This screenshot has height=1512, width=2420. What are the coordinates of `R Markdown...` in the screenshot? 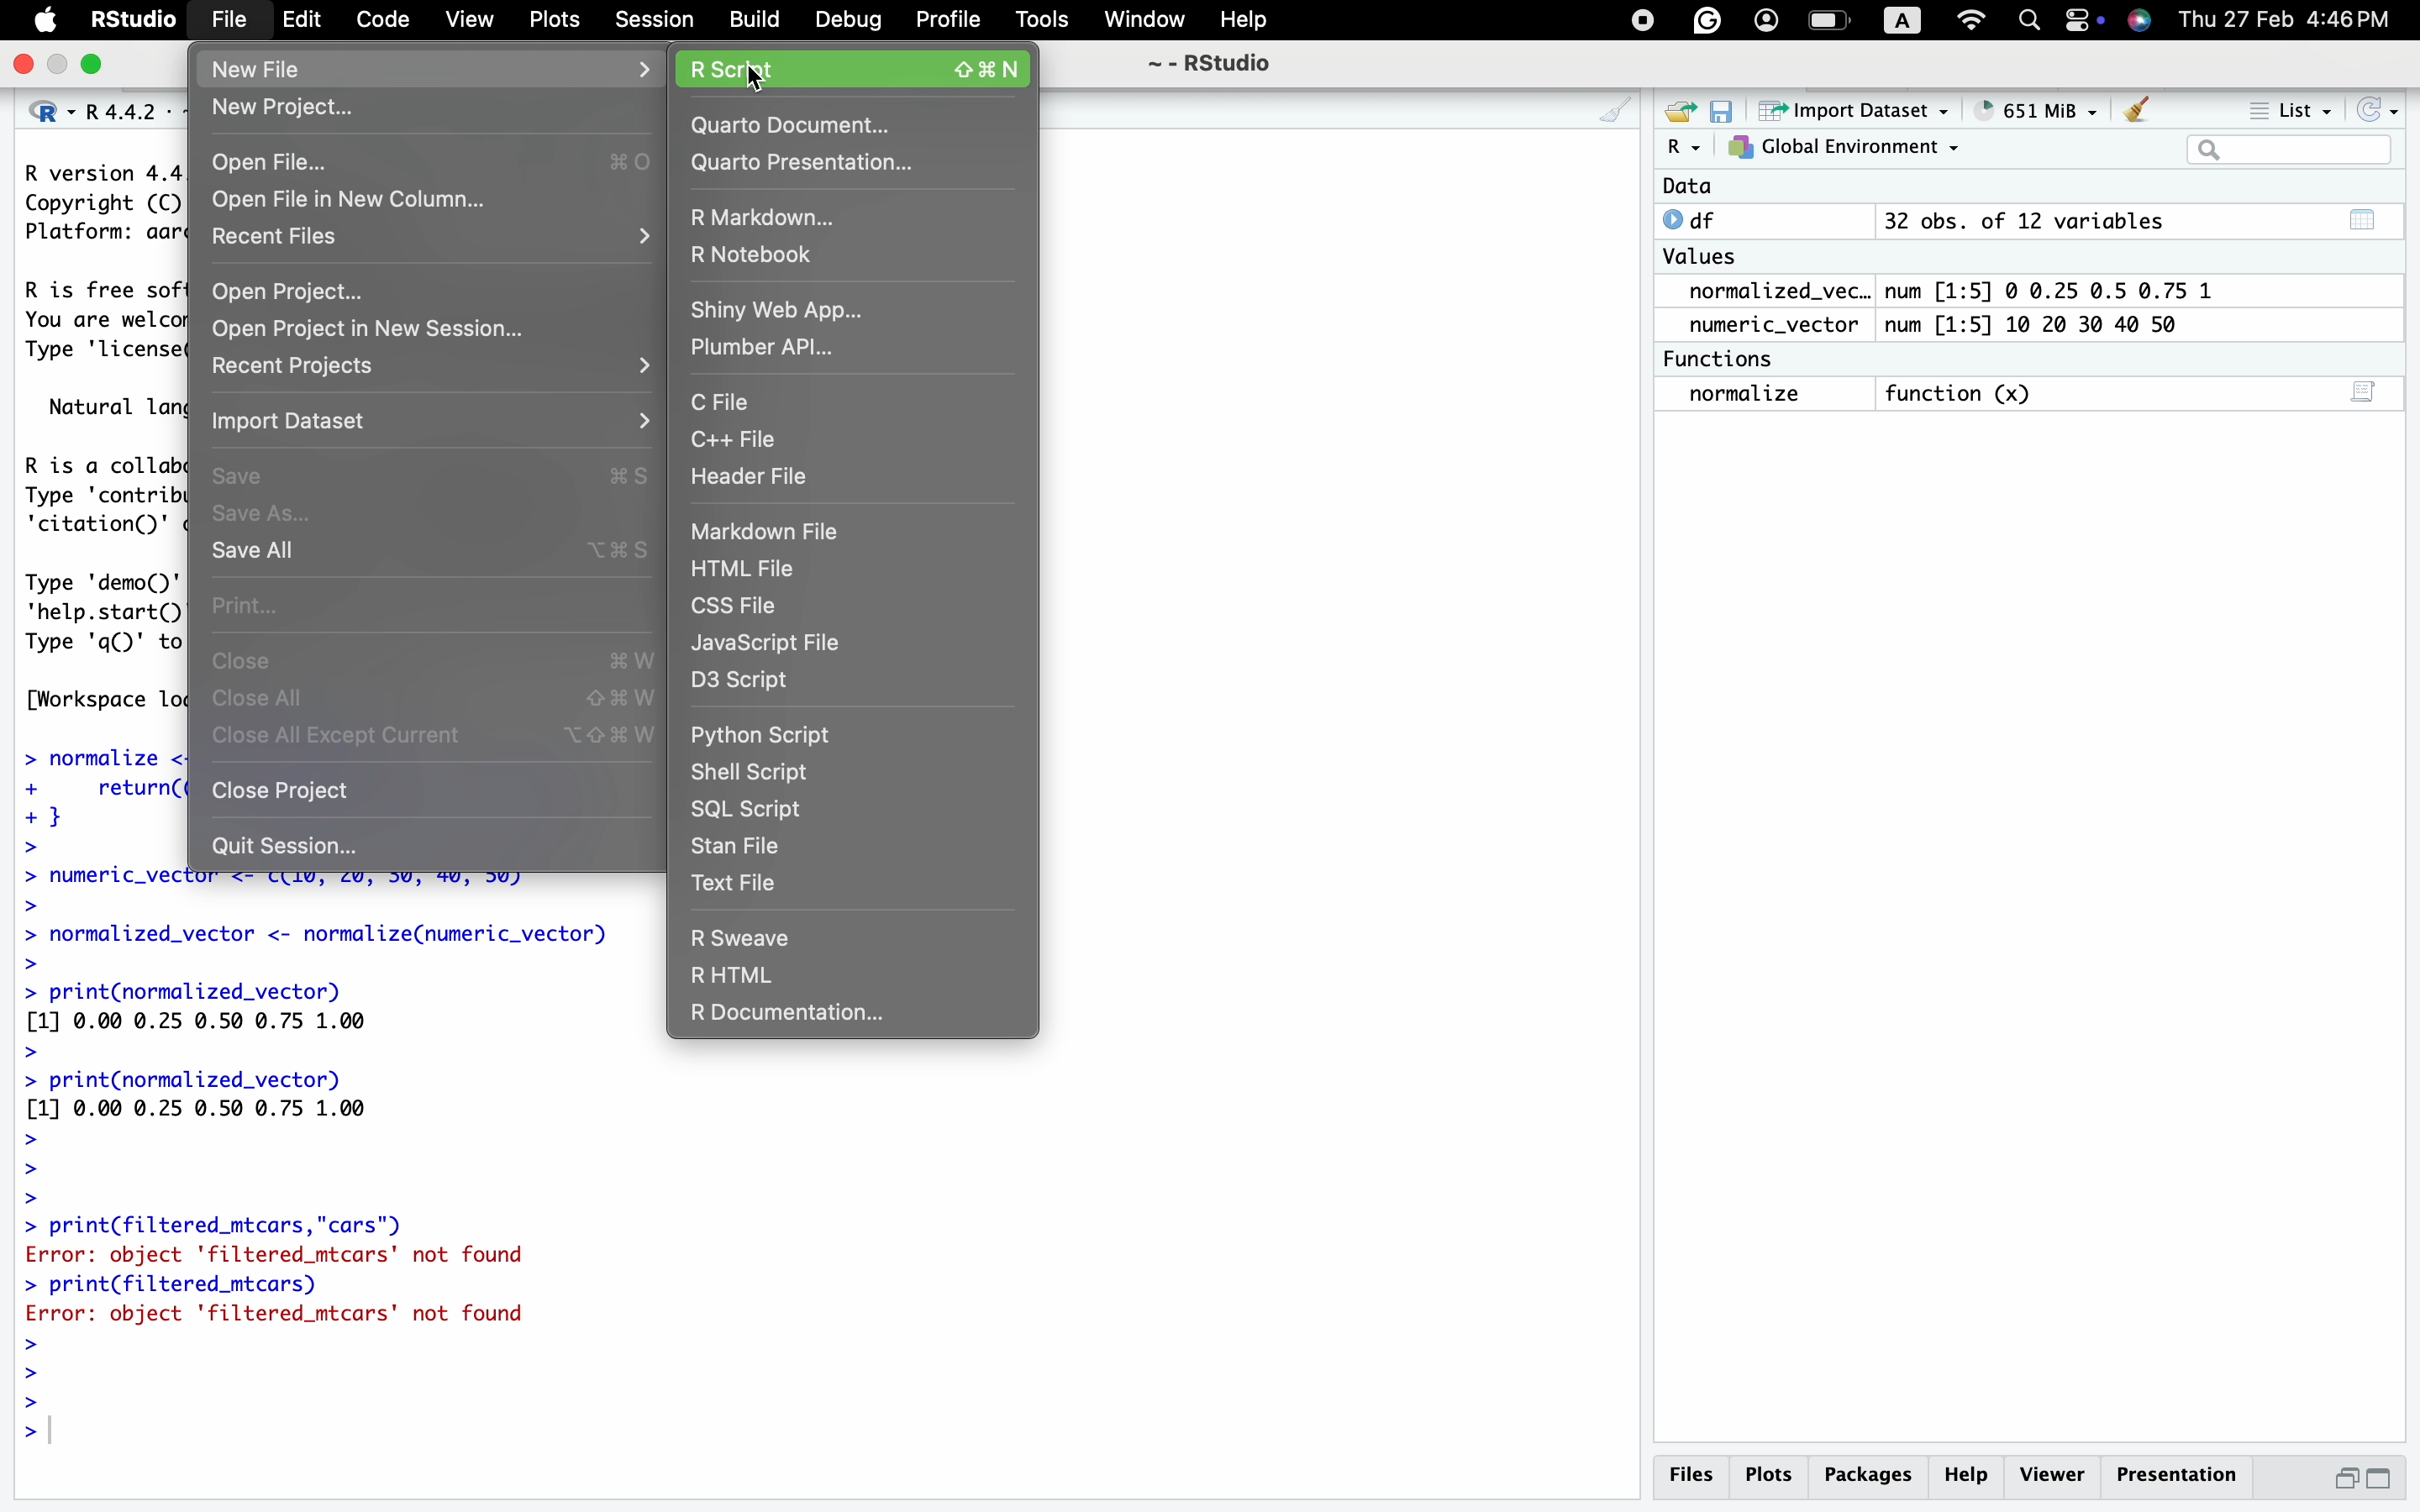 It's located at (771, 218).